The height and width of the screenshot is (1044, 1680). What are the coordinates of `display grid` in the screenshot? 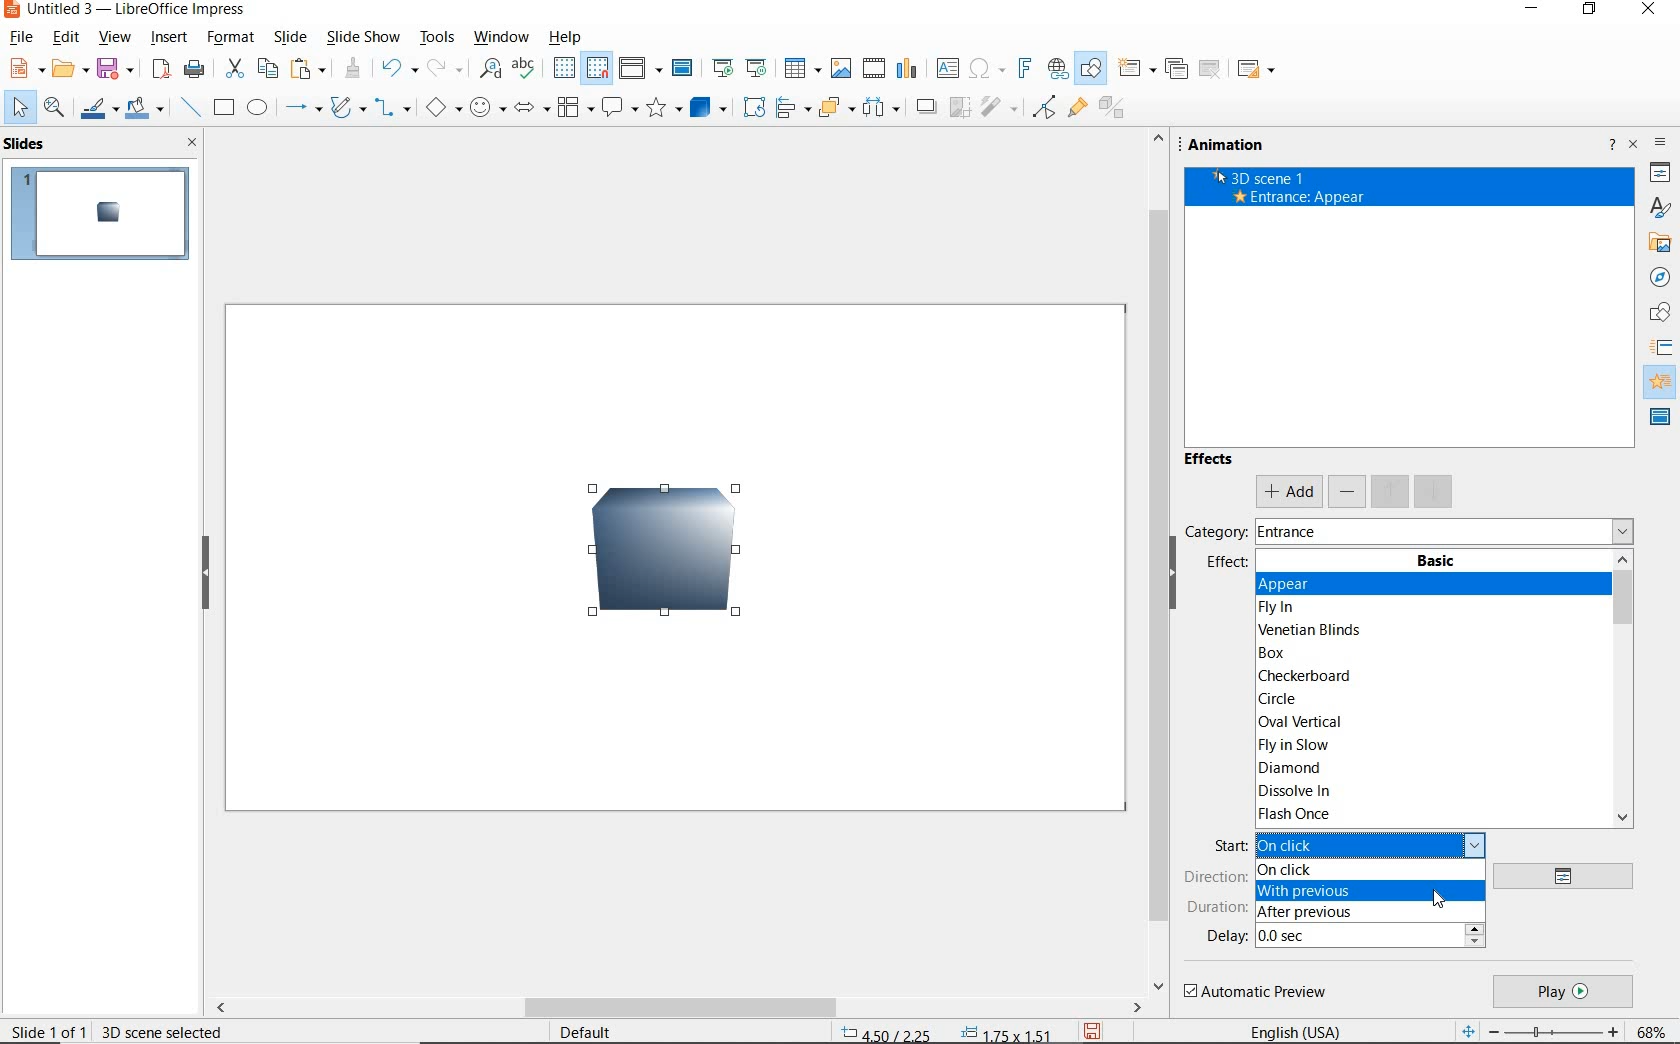 It's located at (563, 67).